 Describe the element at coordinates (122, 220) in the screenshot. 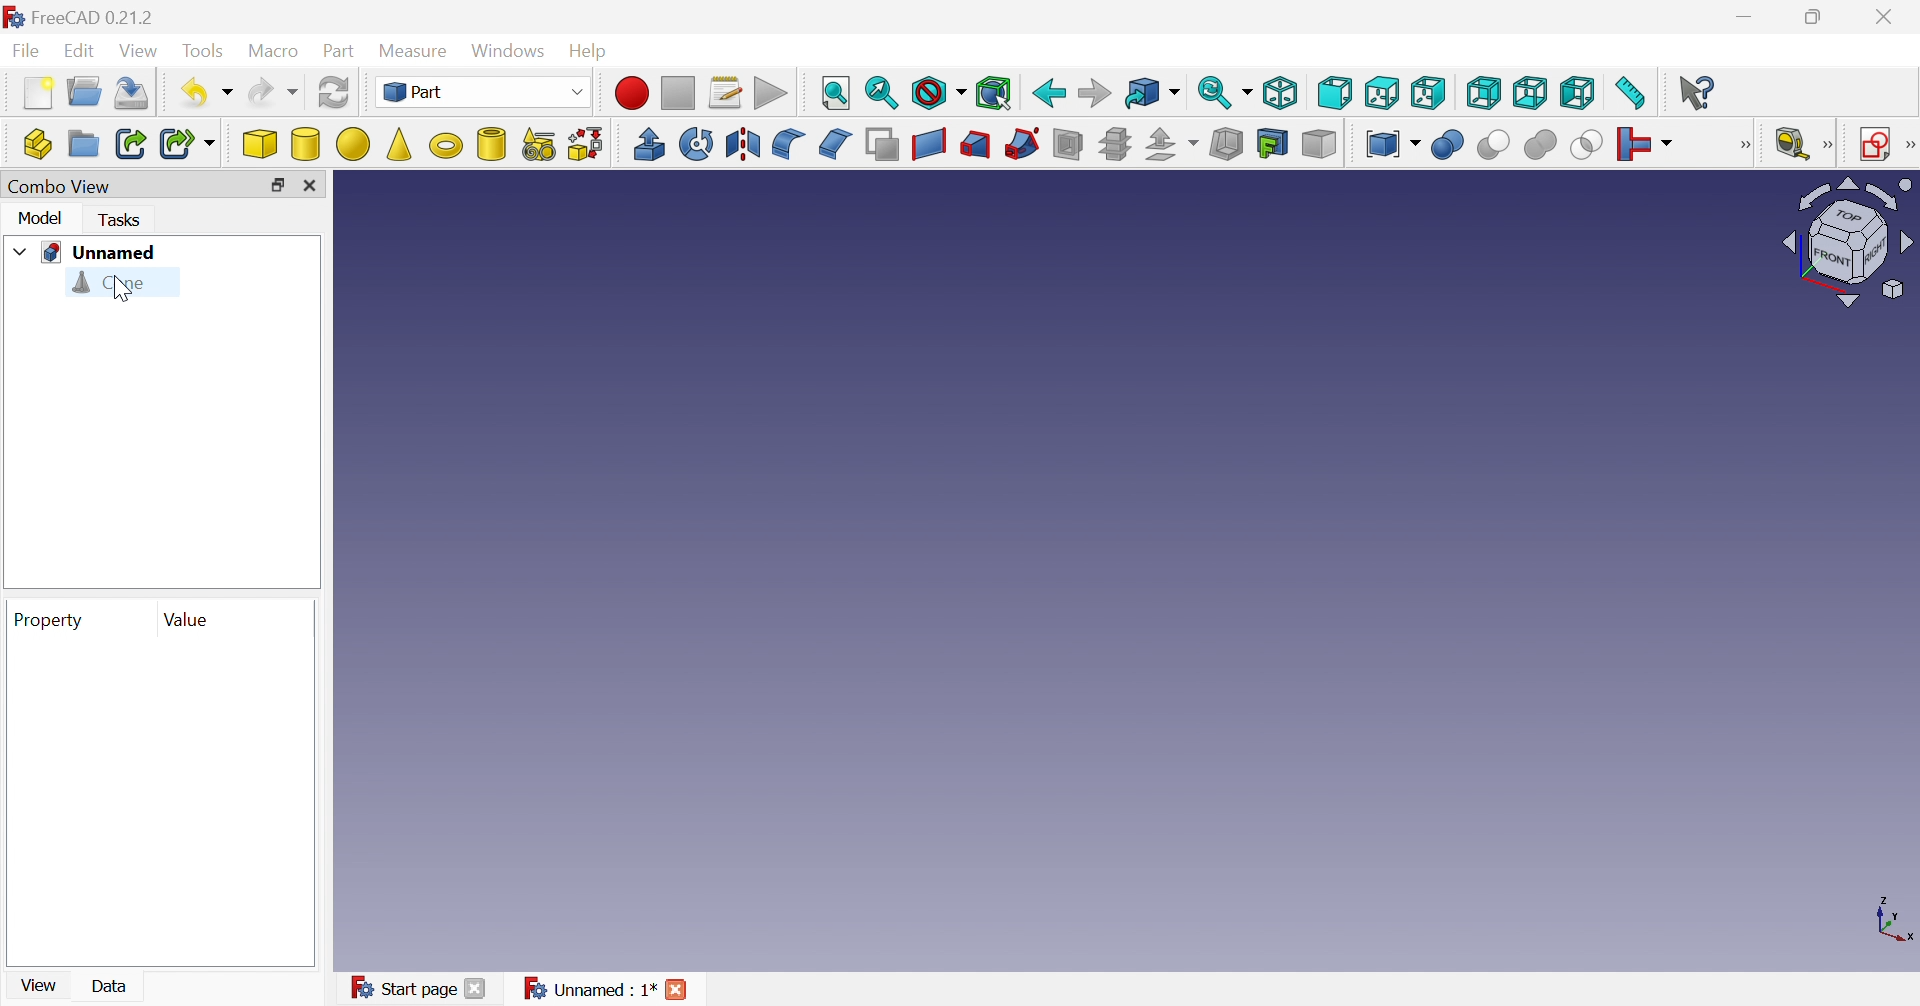

I see `Tasks` at that location.